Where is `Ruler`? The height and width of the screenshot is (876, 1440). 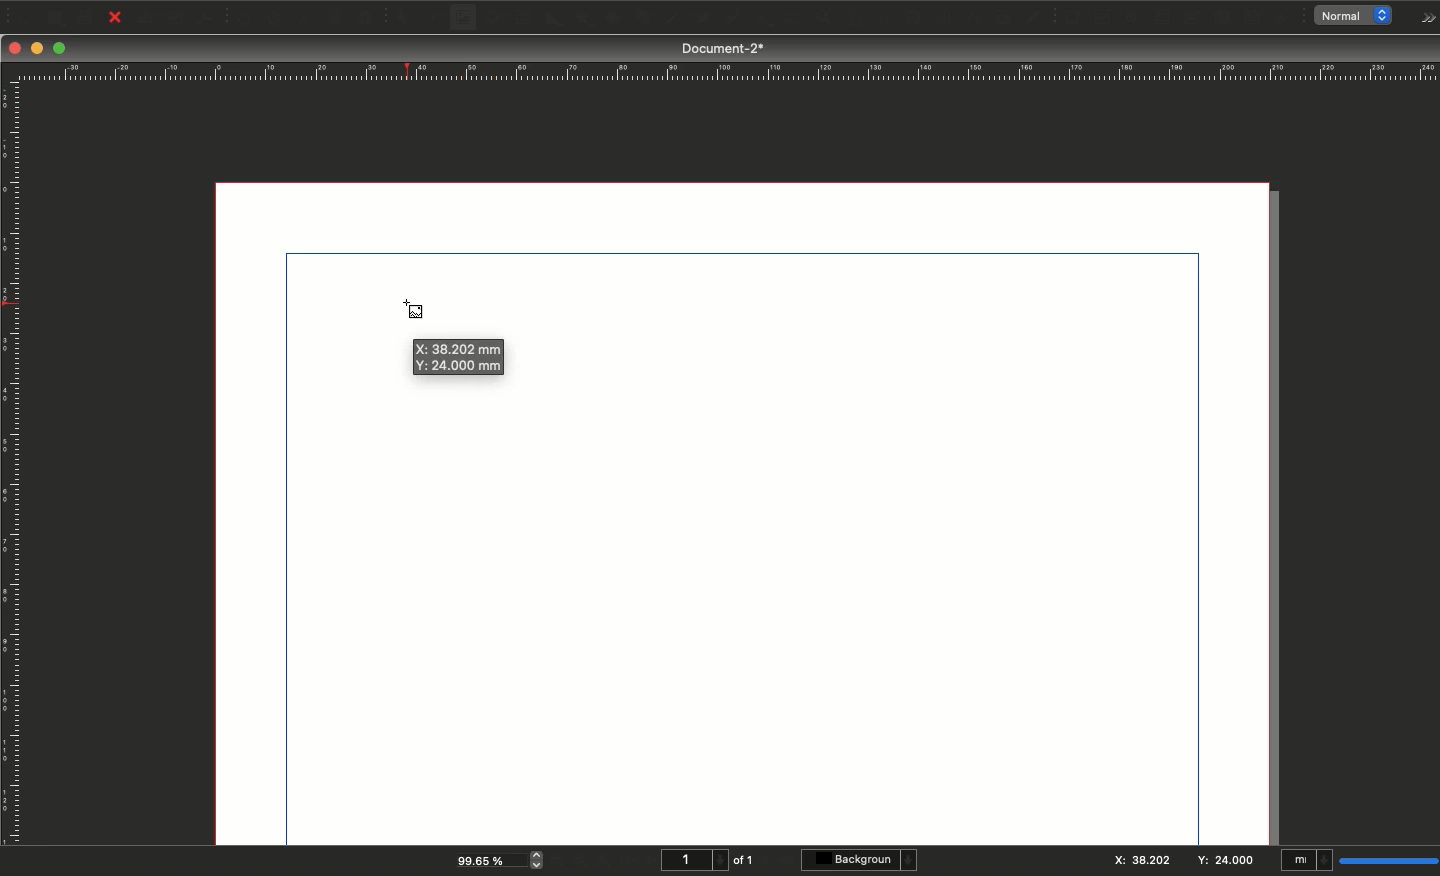 Ruler is located at coordinates (725, 72).